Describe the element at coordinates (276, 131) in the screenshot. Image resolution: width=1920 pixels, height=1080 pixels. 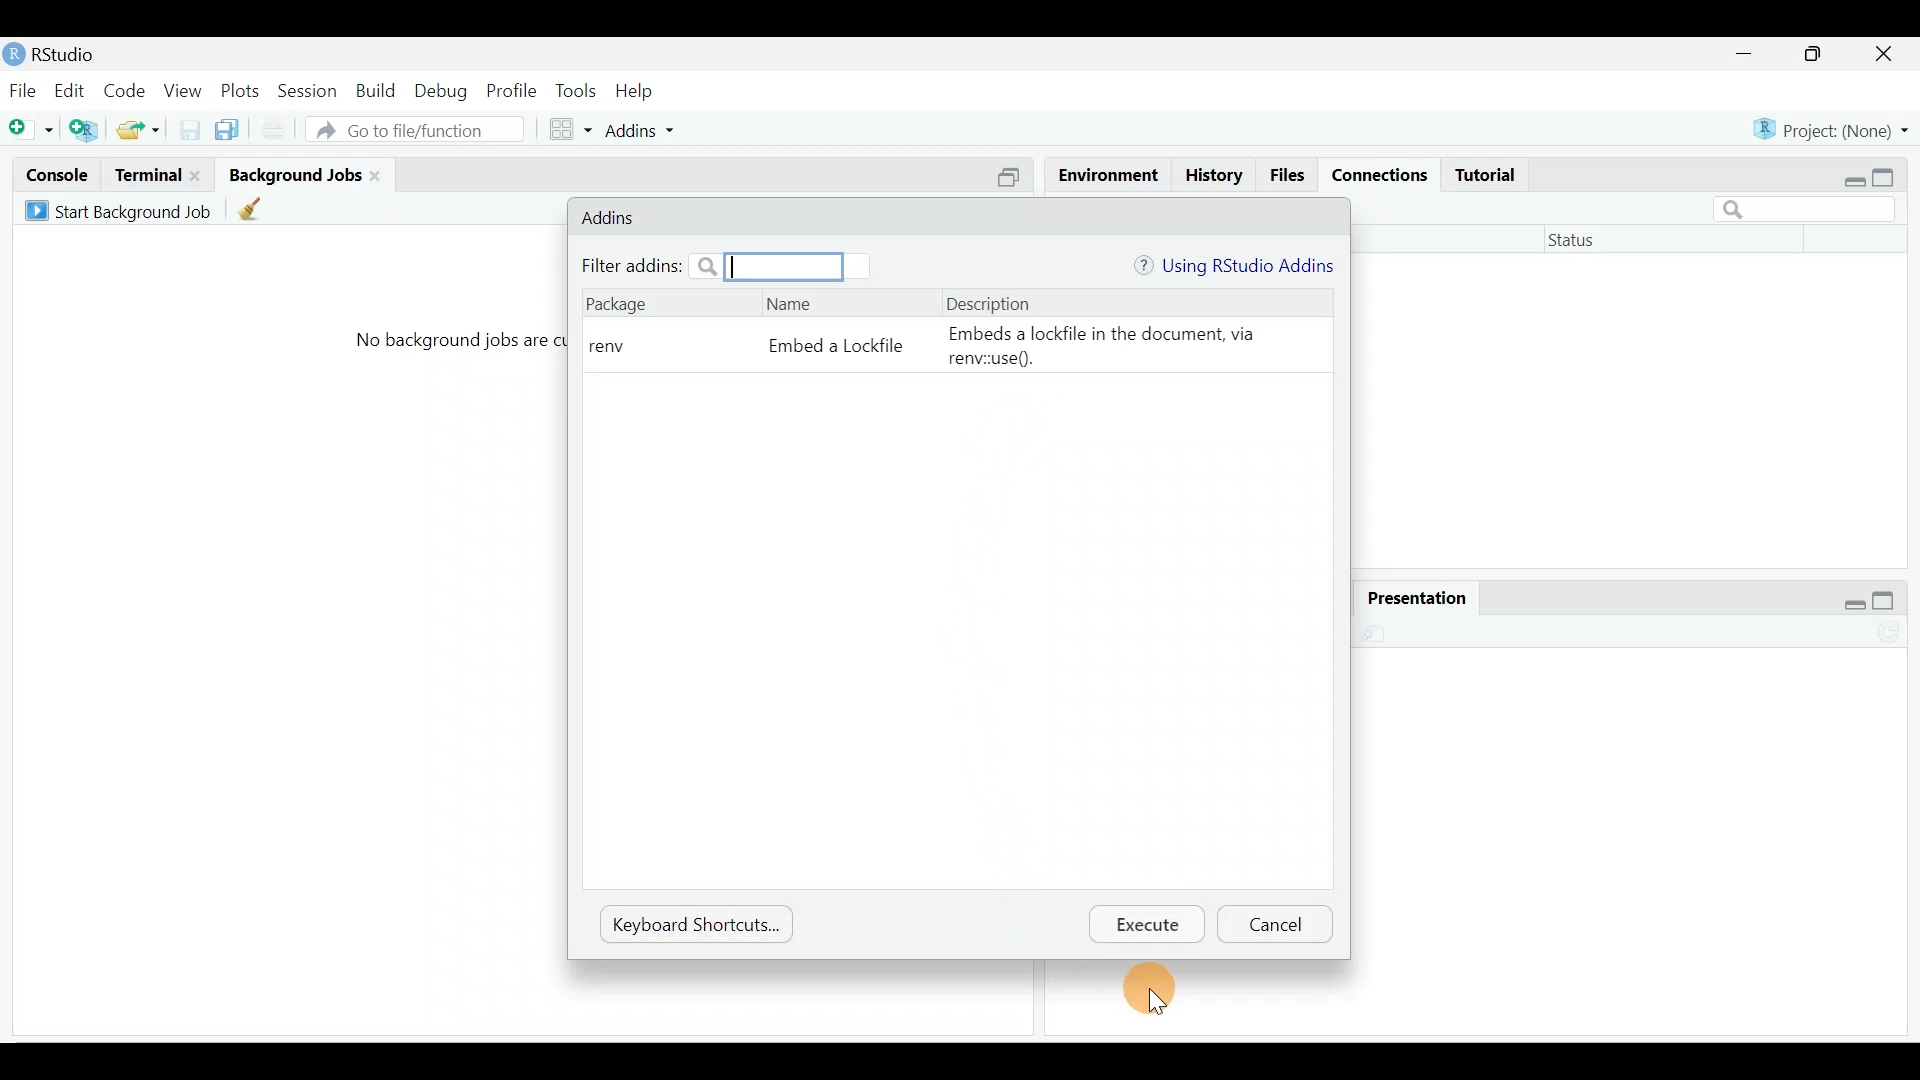
I see `Print current file` at that location.